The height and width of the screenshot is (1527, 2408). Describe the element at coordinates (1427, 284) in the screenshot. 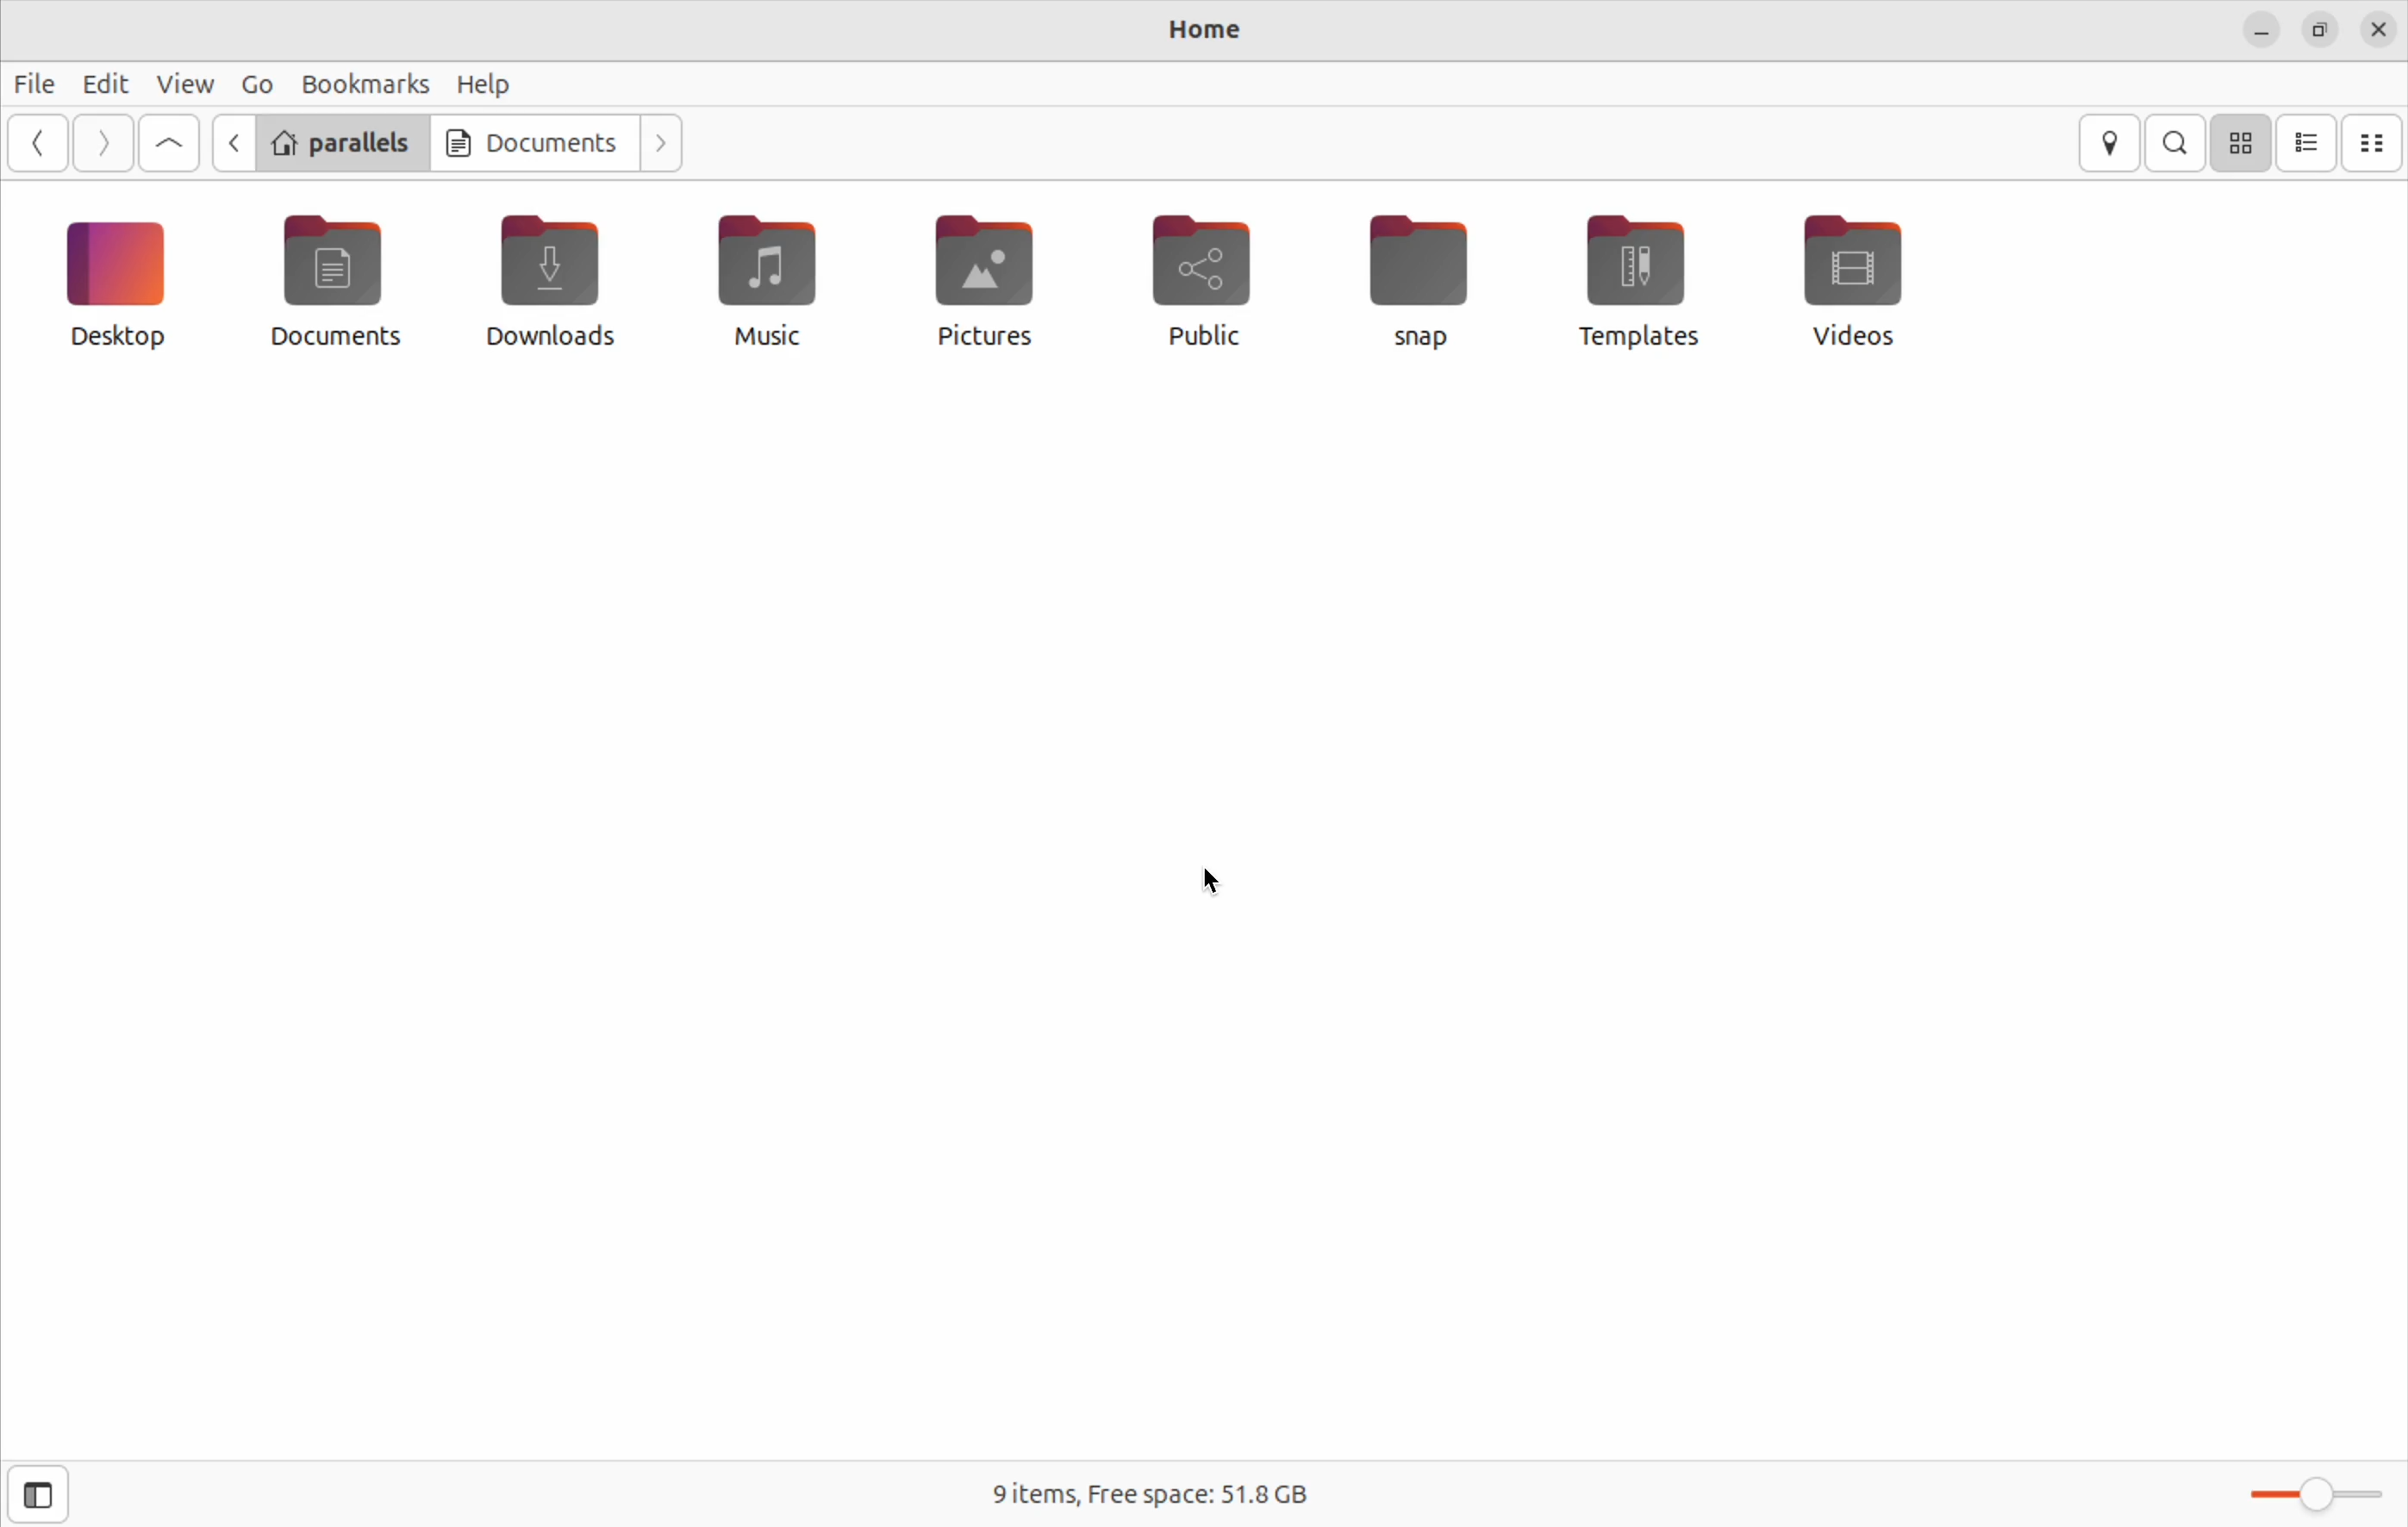

I see `snap files` at that location.